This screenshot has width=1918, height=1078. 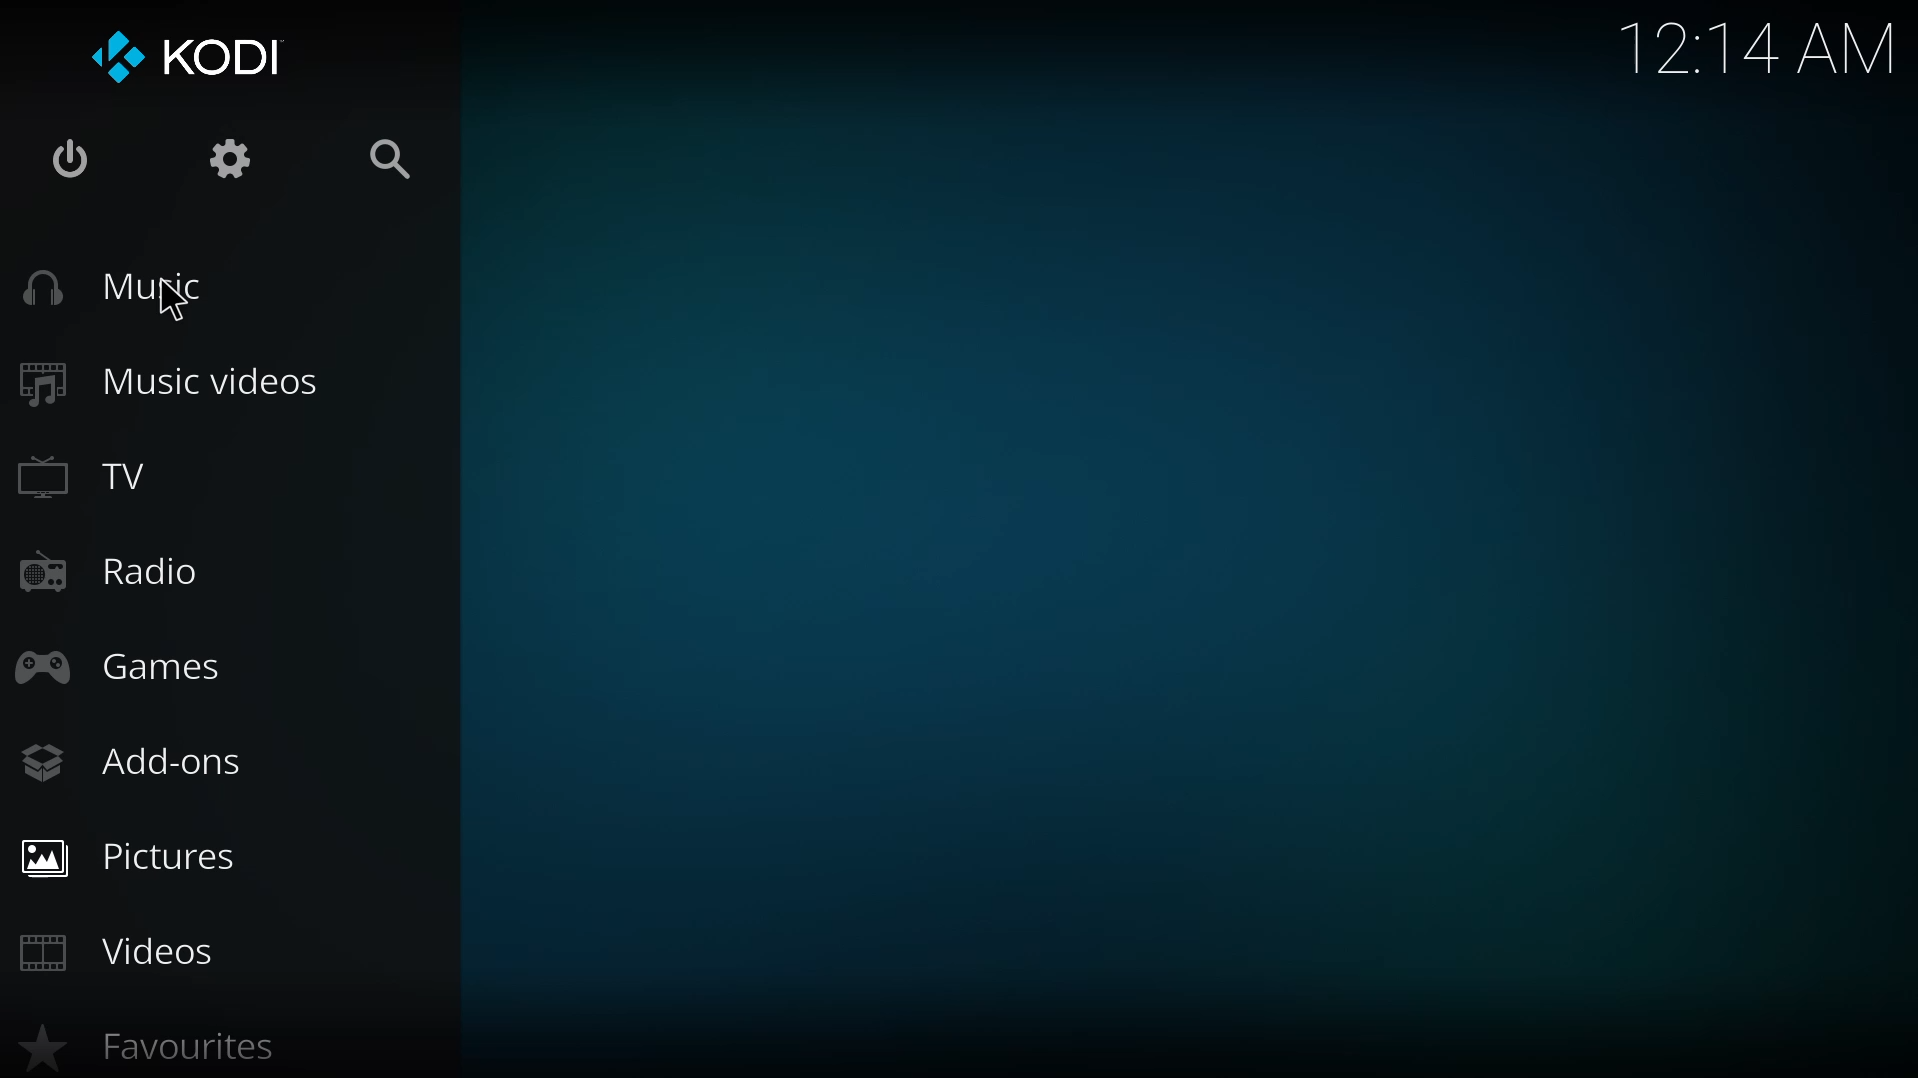 I want to click on add-ons, so click(x=140, y=765).